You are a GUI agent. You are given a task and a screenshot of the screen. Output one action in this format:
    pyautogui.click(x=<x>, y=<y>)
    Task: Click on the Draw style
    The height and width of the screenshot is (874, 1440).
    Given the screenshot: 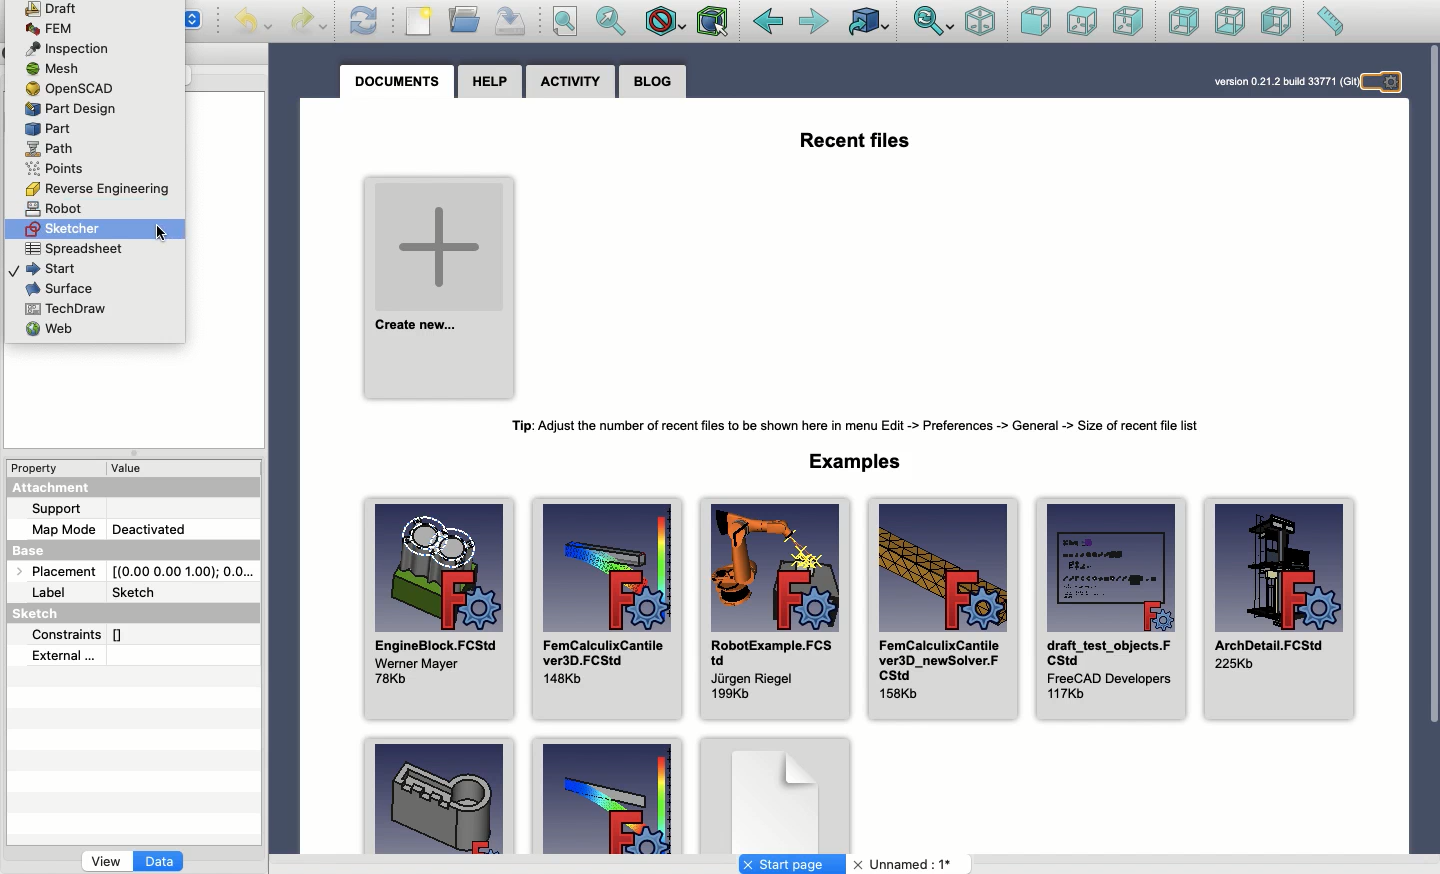 What is the action you would take?
    pyautogui.click(x=664, y=24)
    